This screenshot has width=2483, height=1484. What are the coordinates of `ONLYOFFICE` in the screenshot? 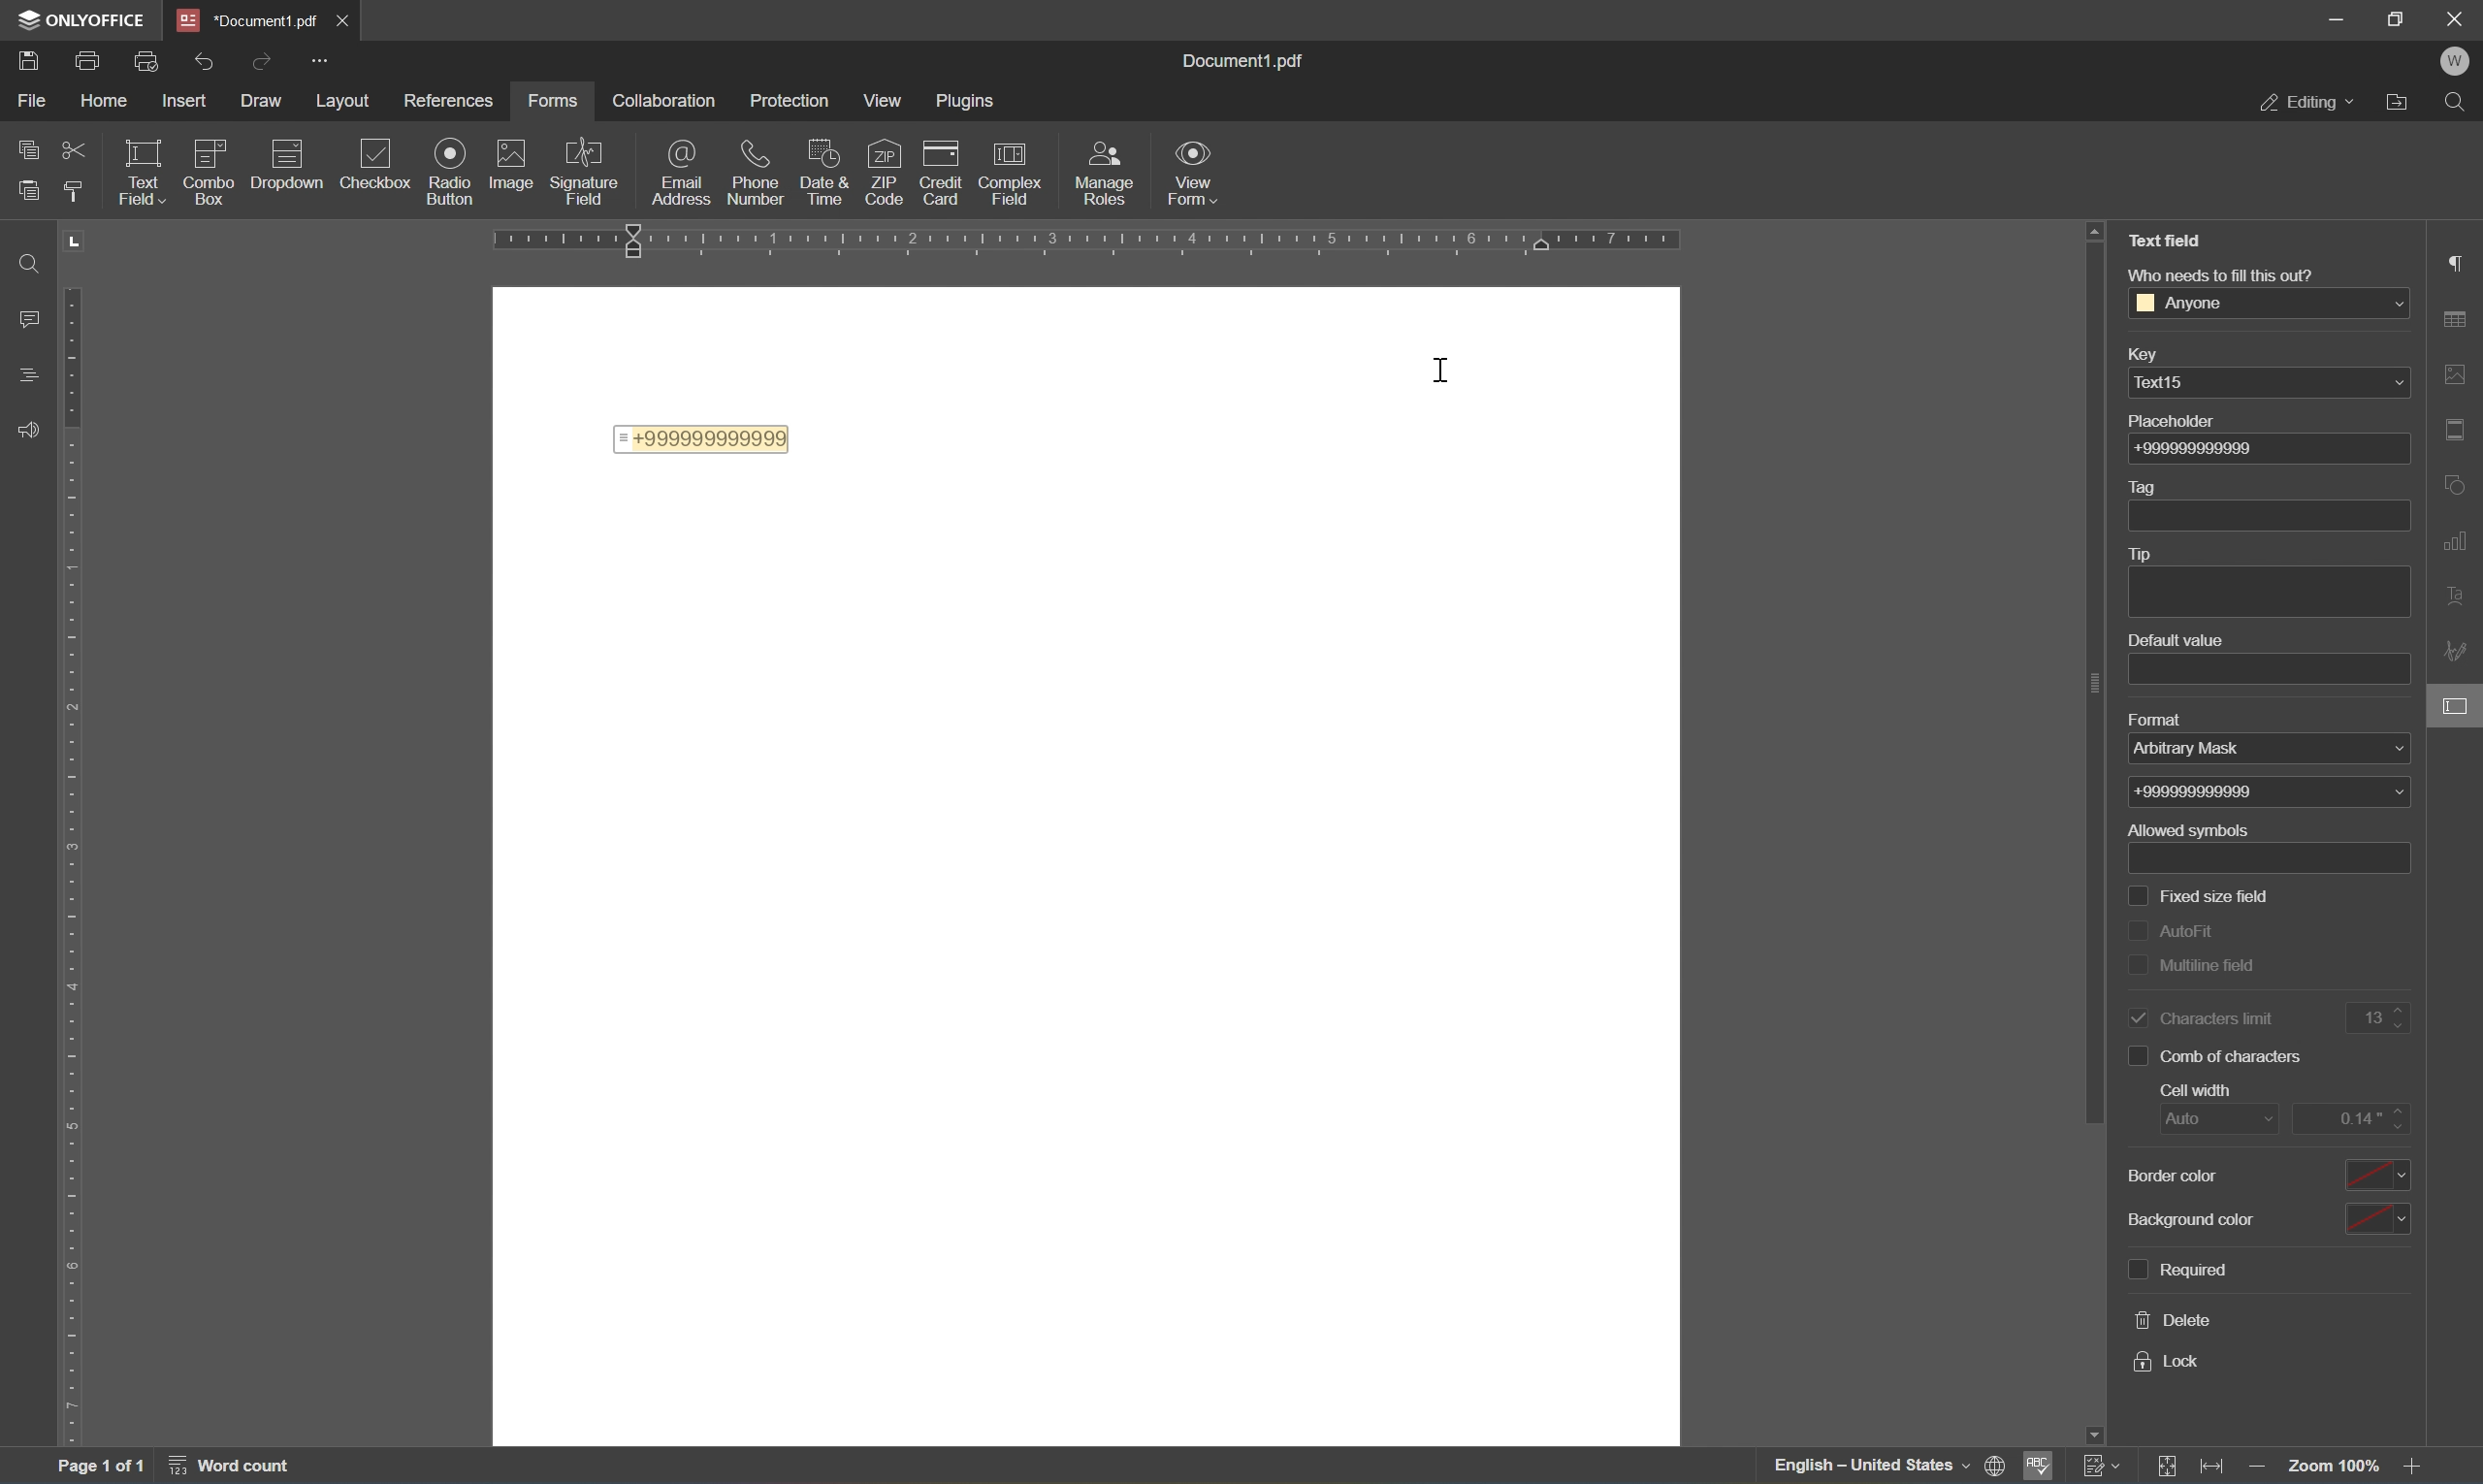 It's located at (74, 16).